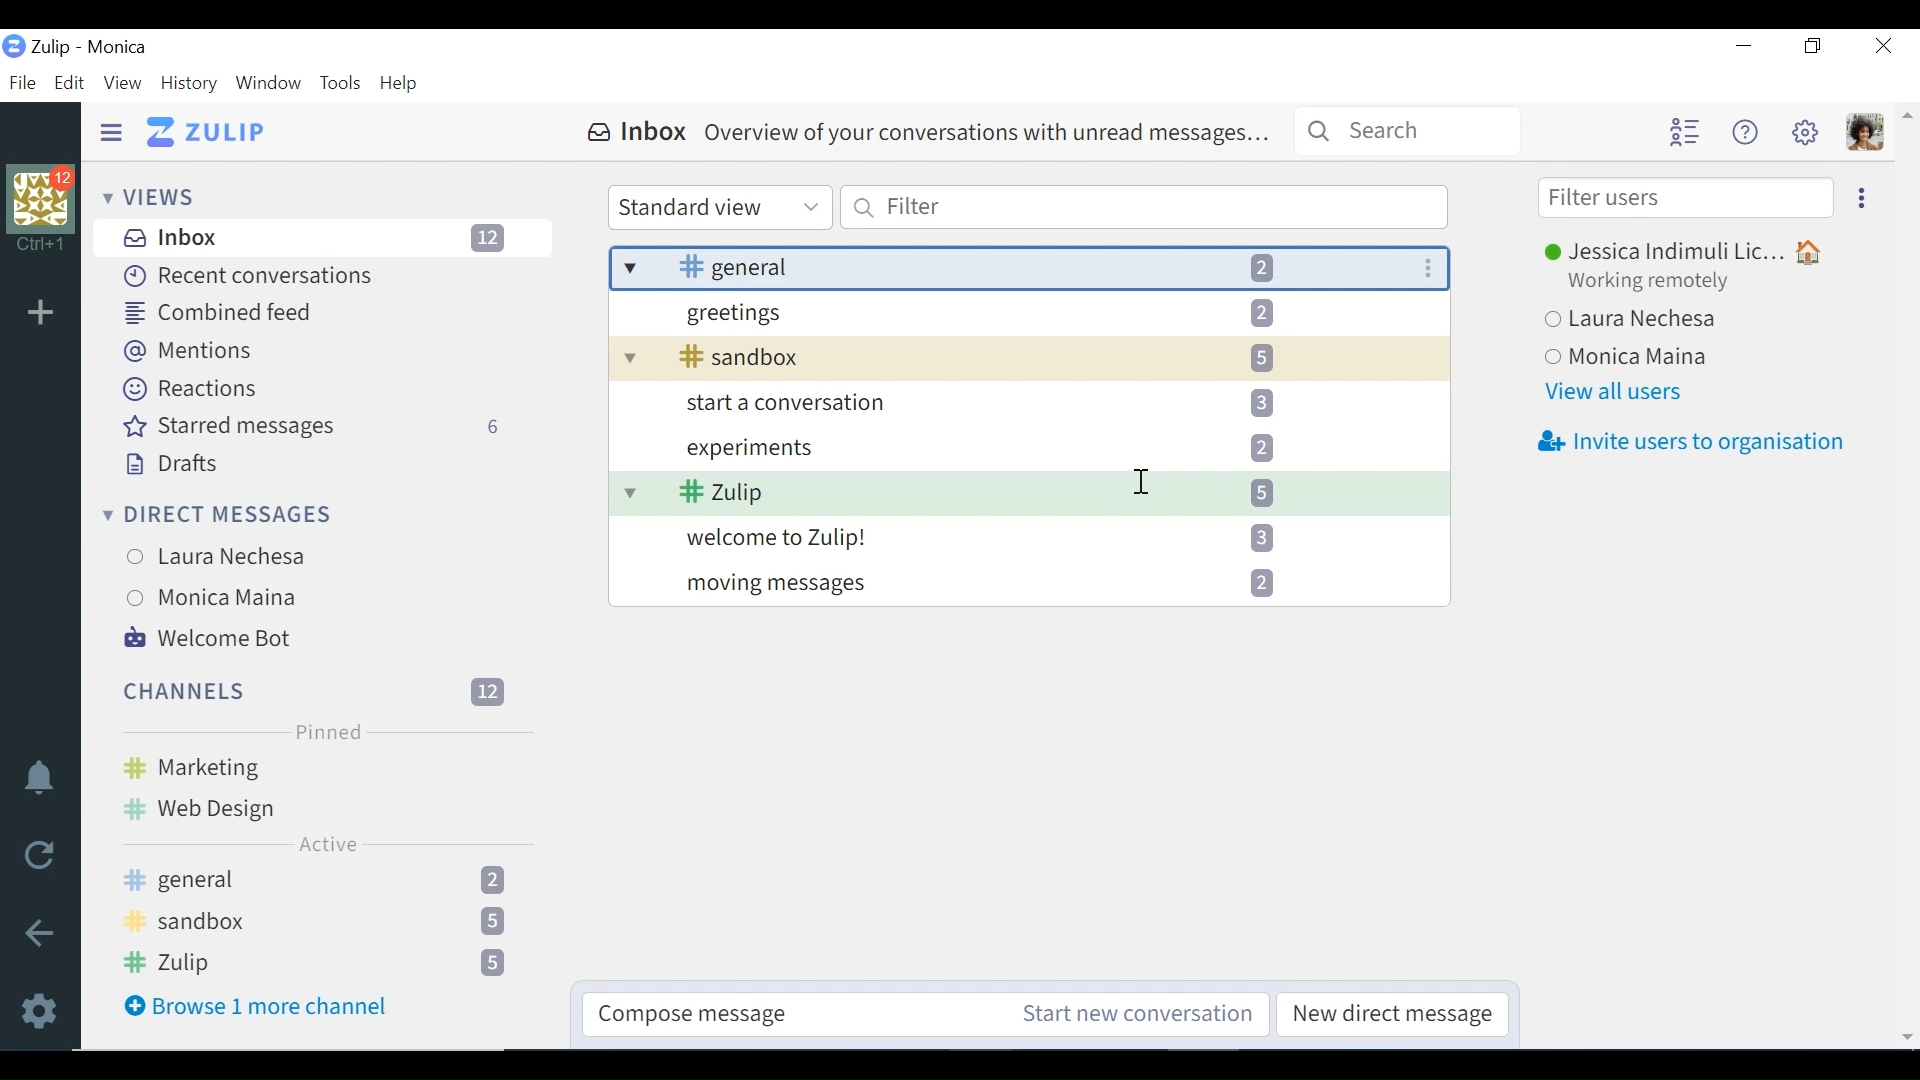 Image resolution: width=1920 pixels, height=1080 pixels. Describe the element at coordinates (1864, 195) in the screenshot. I see `Ellipse` at that location.